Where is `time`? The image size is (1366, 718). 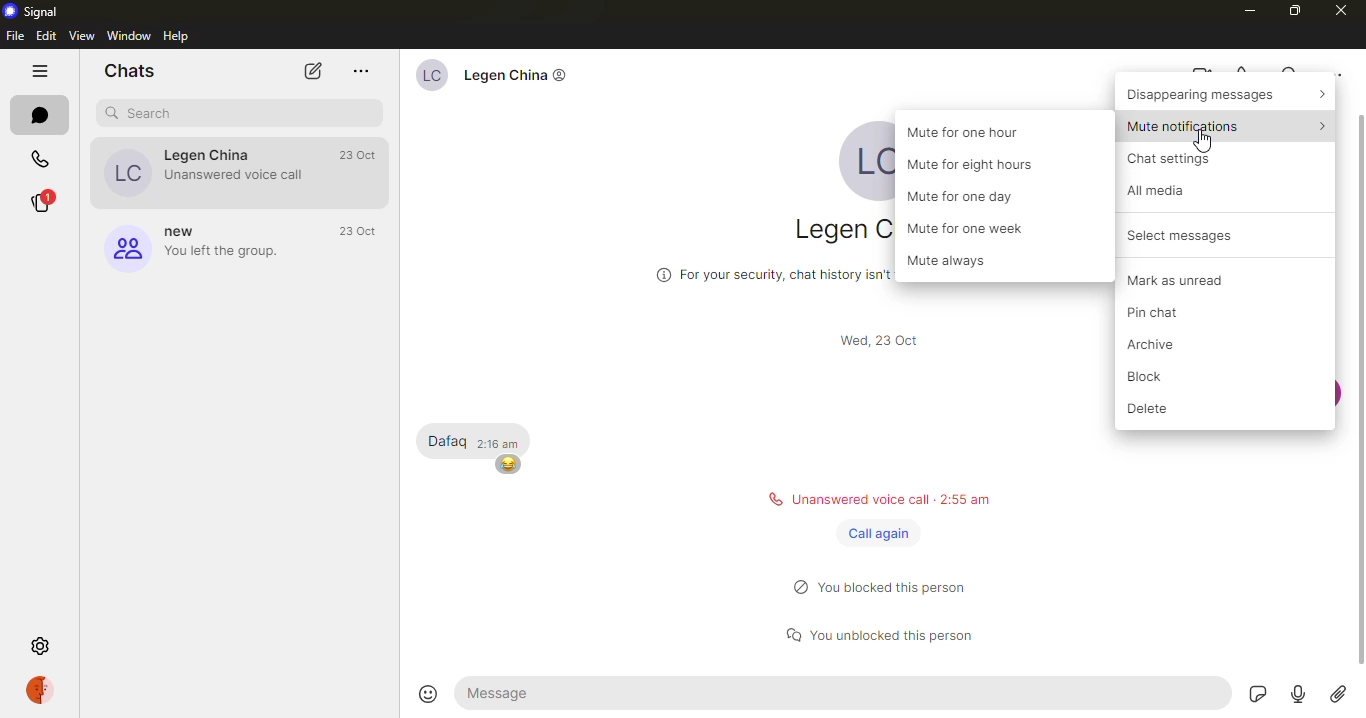
time is located at coordinates (363, 154).